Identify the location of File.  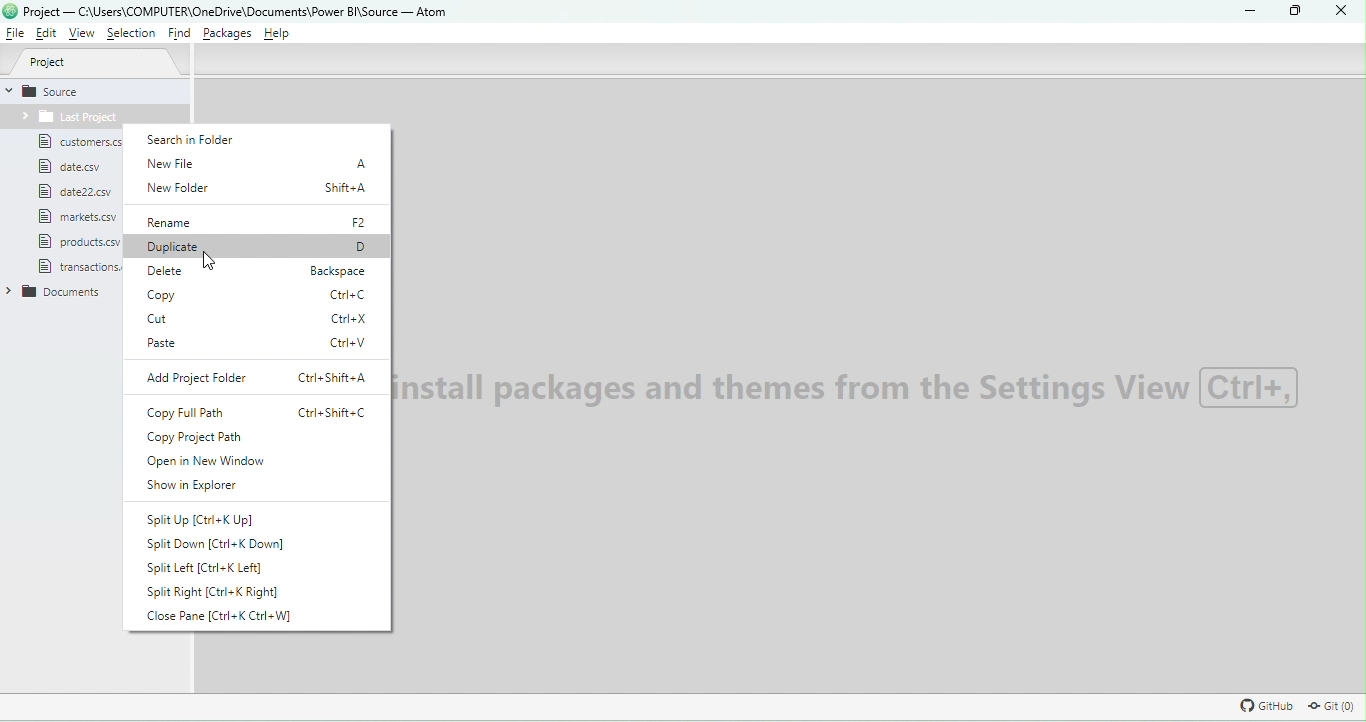
(78, 217).